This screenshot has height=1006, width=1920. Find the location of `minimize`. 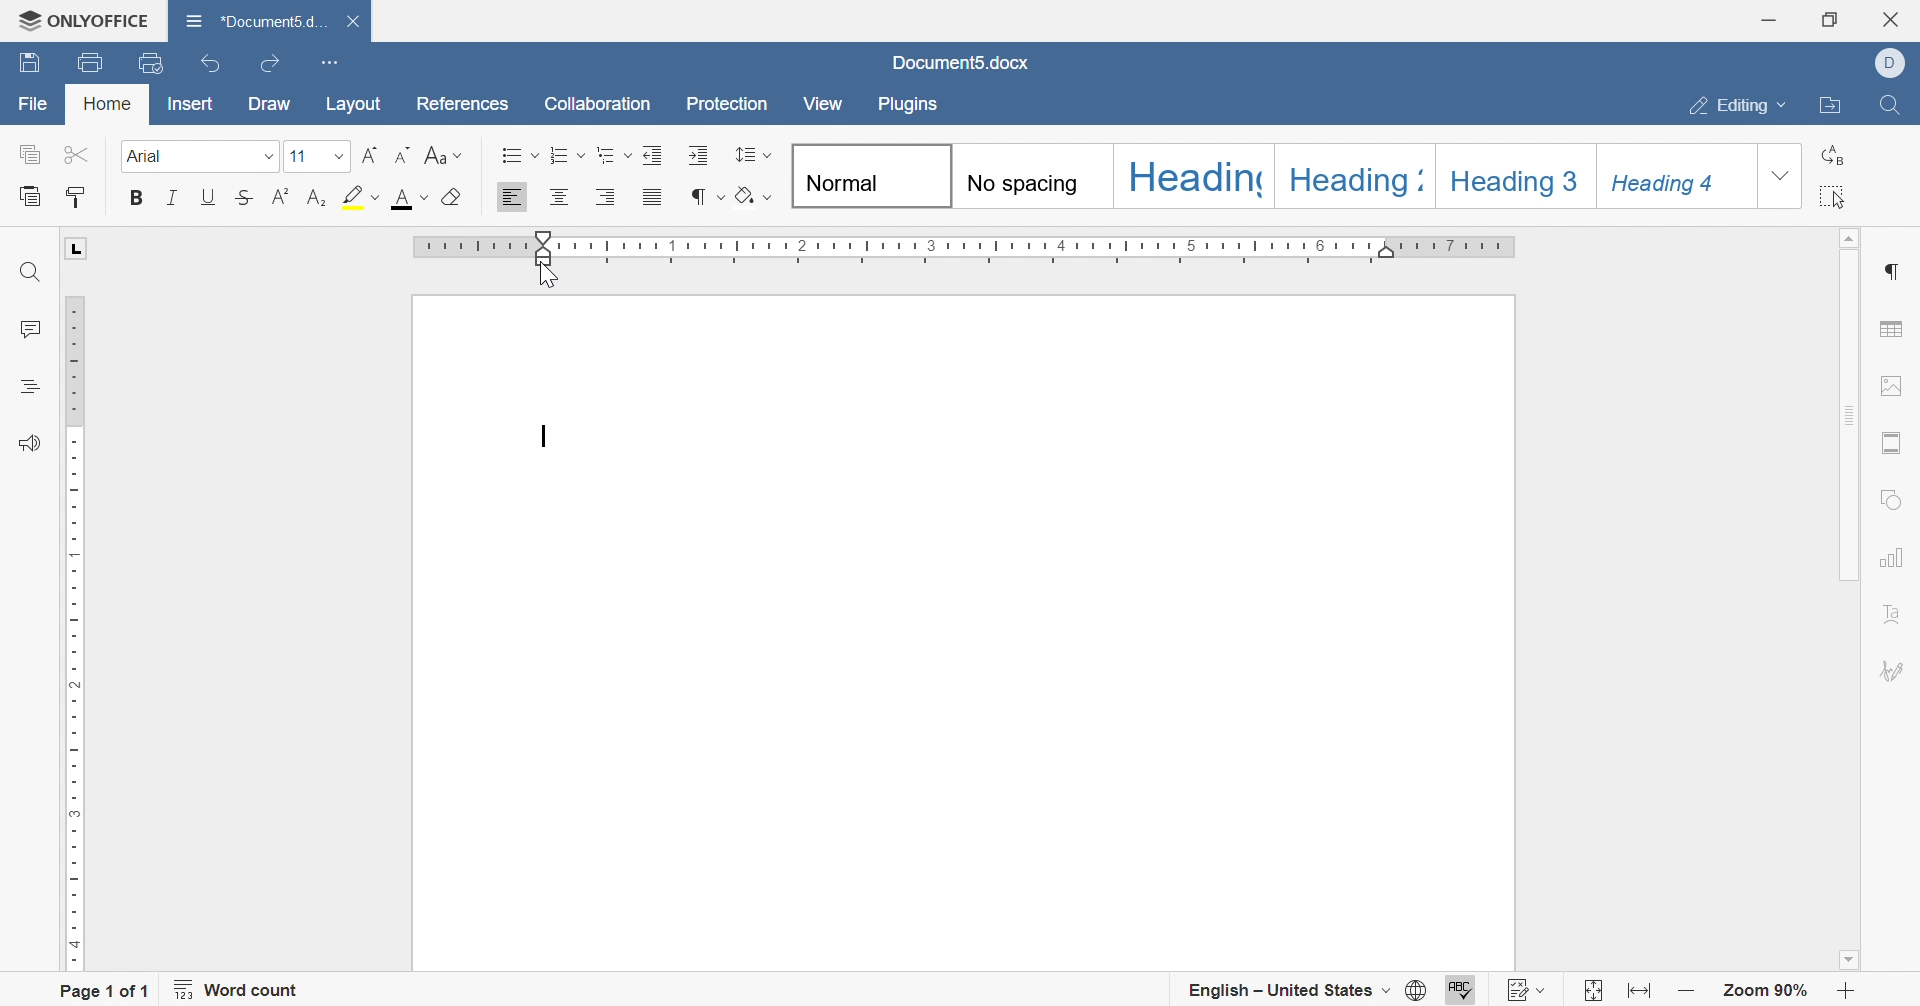

minimize is located at coordinates (1771, 18).